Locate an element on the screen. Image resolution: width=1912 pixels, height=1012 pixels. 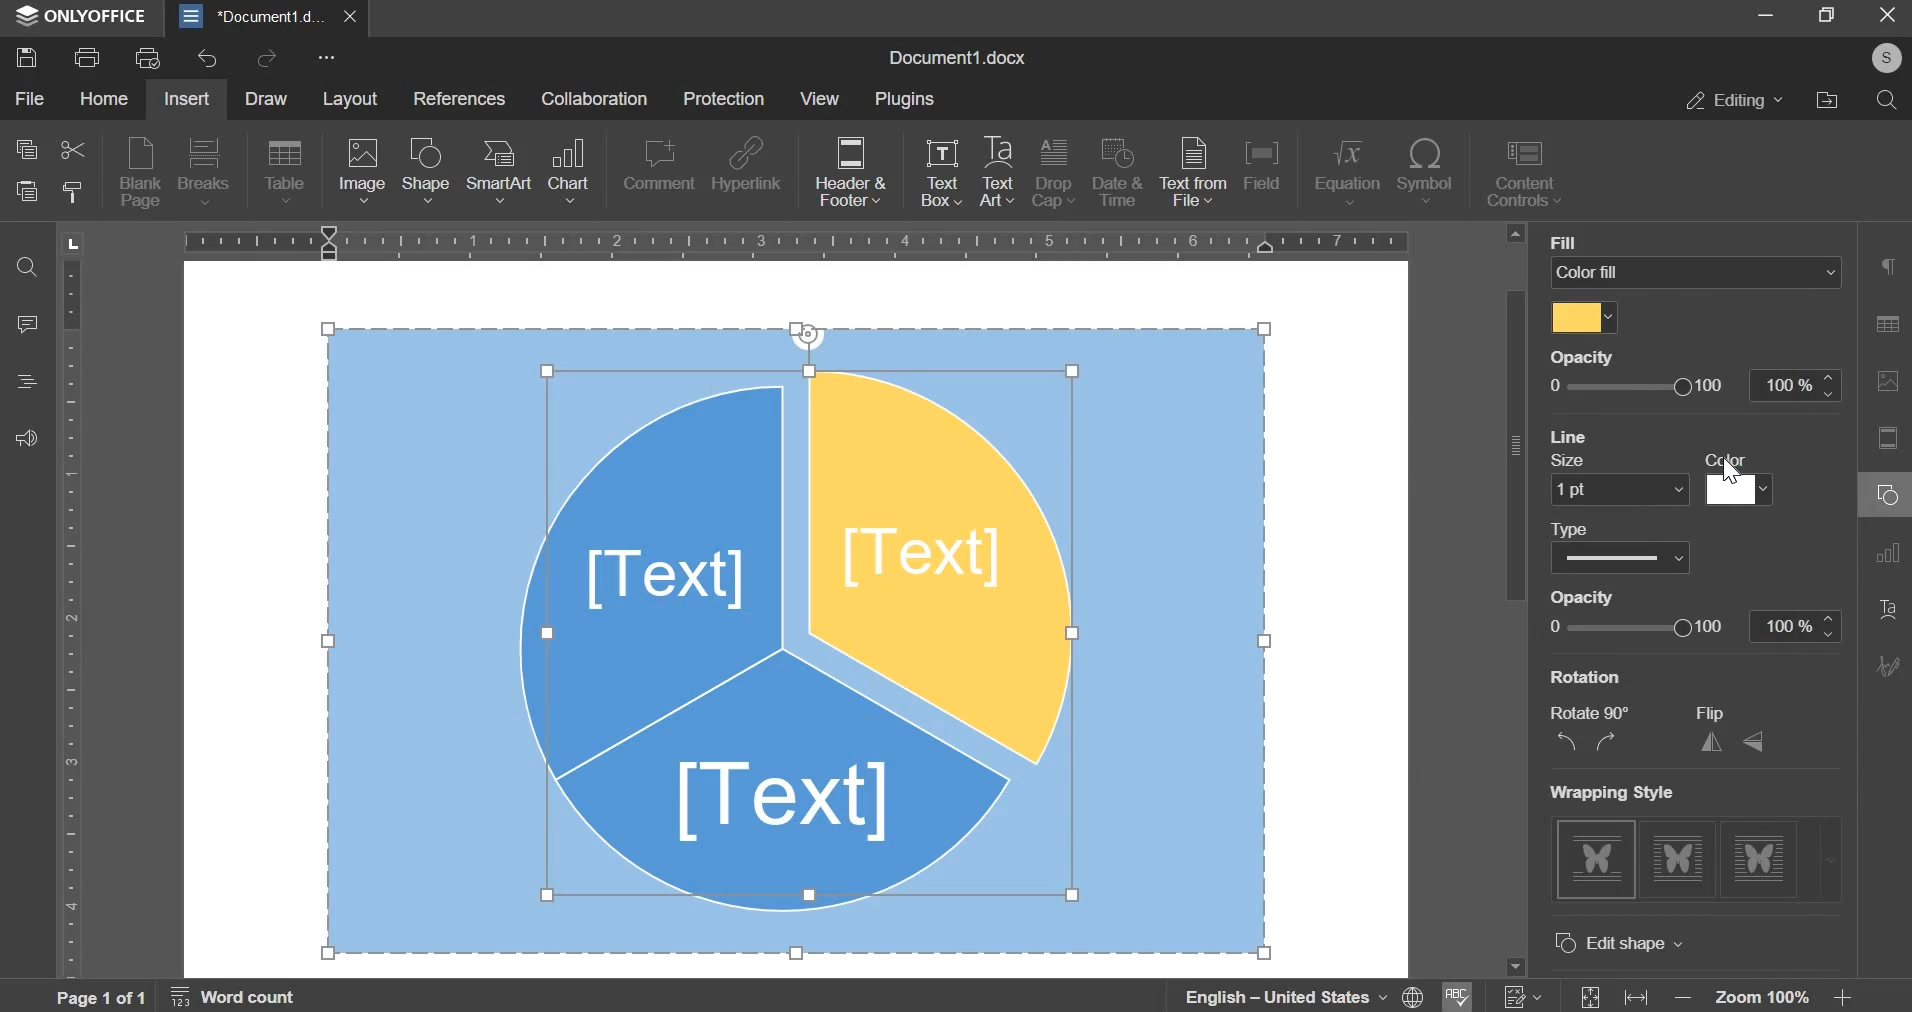
editing is located at coordinates (1731, 98).